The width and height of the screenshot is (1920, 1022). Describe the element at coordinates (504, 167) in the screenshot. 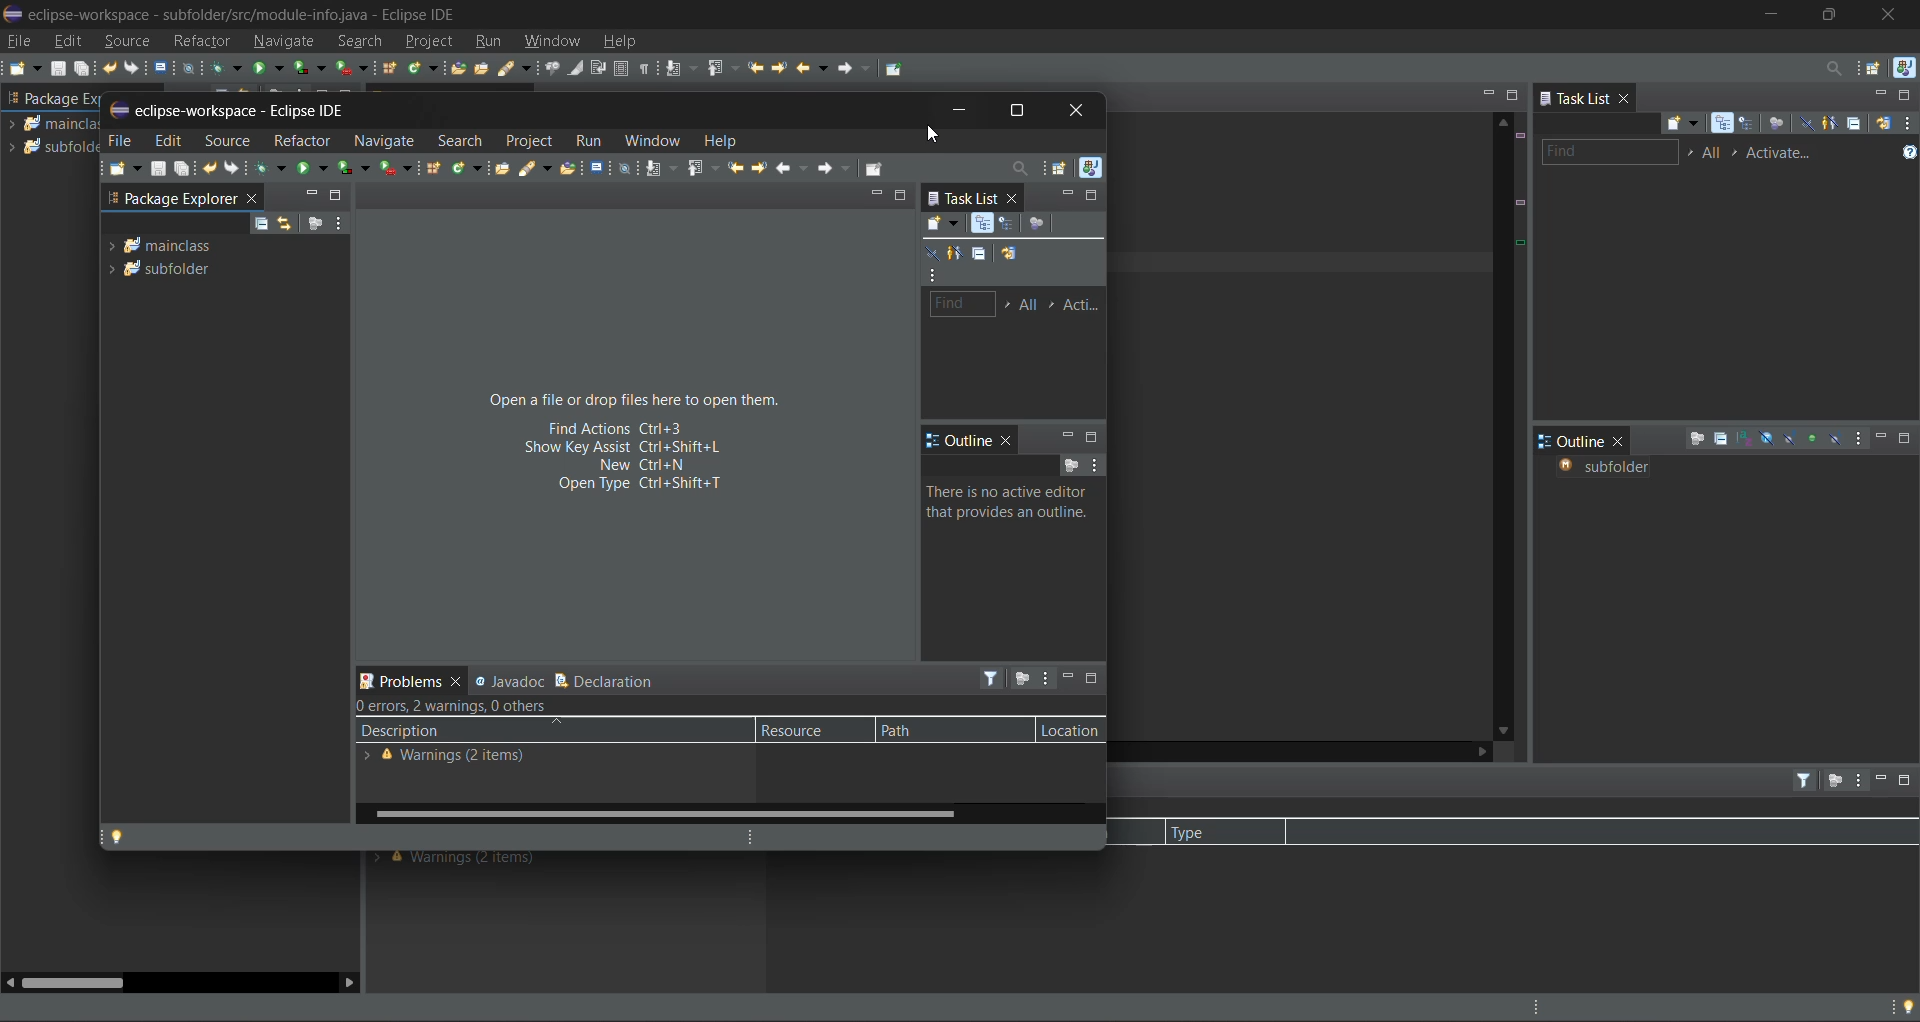

I see `open task` at that location.